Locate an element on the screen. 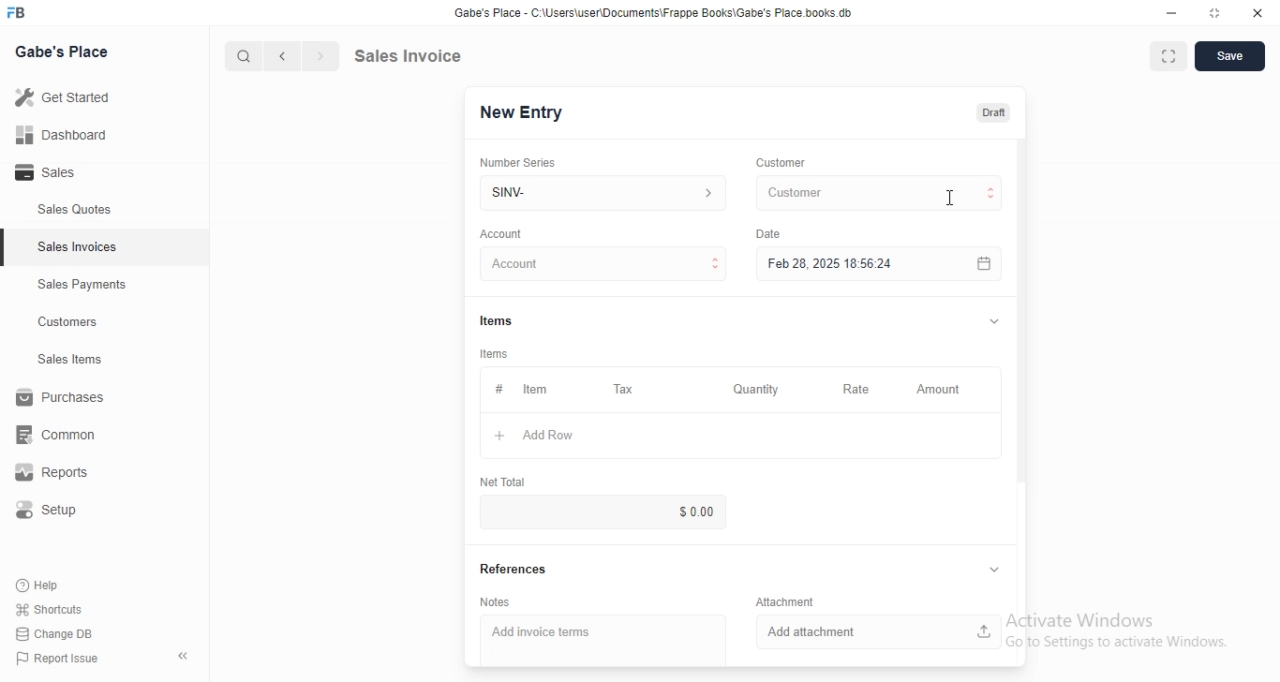 The width and height of the screenshot is (1280, 682). References is located at coordinates (516, 571).